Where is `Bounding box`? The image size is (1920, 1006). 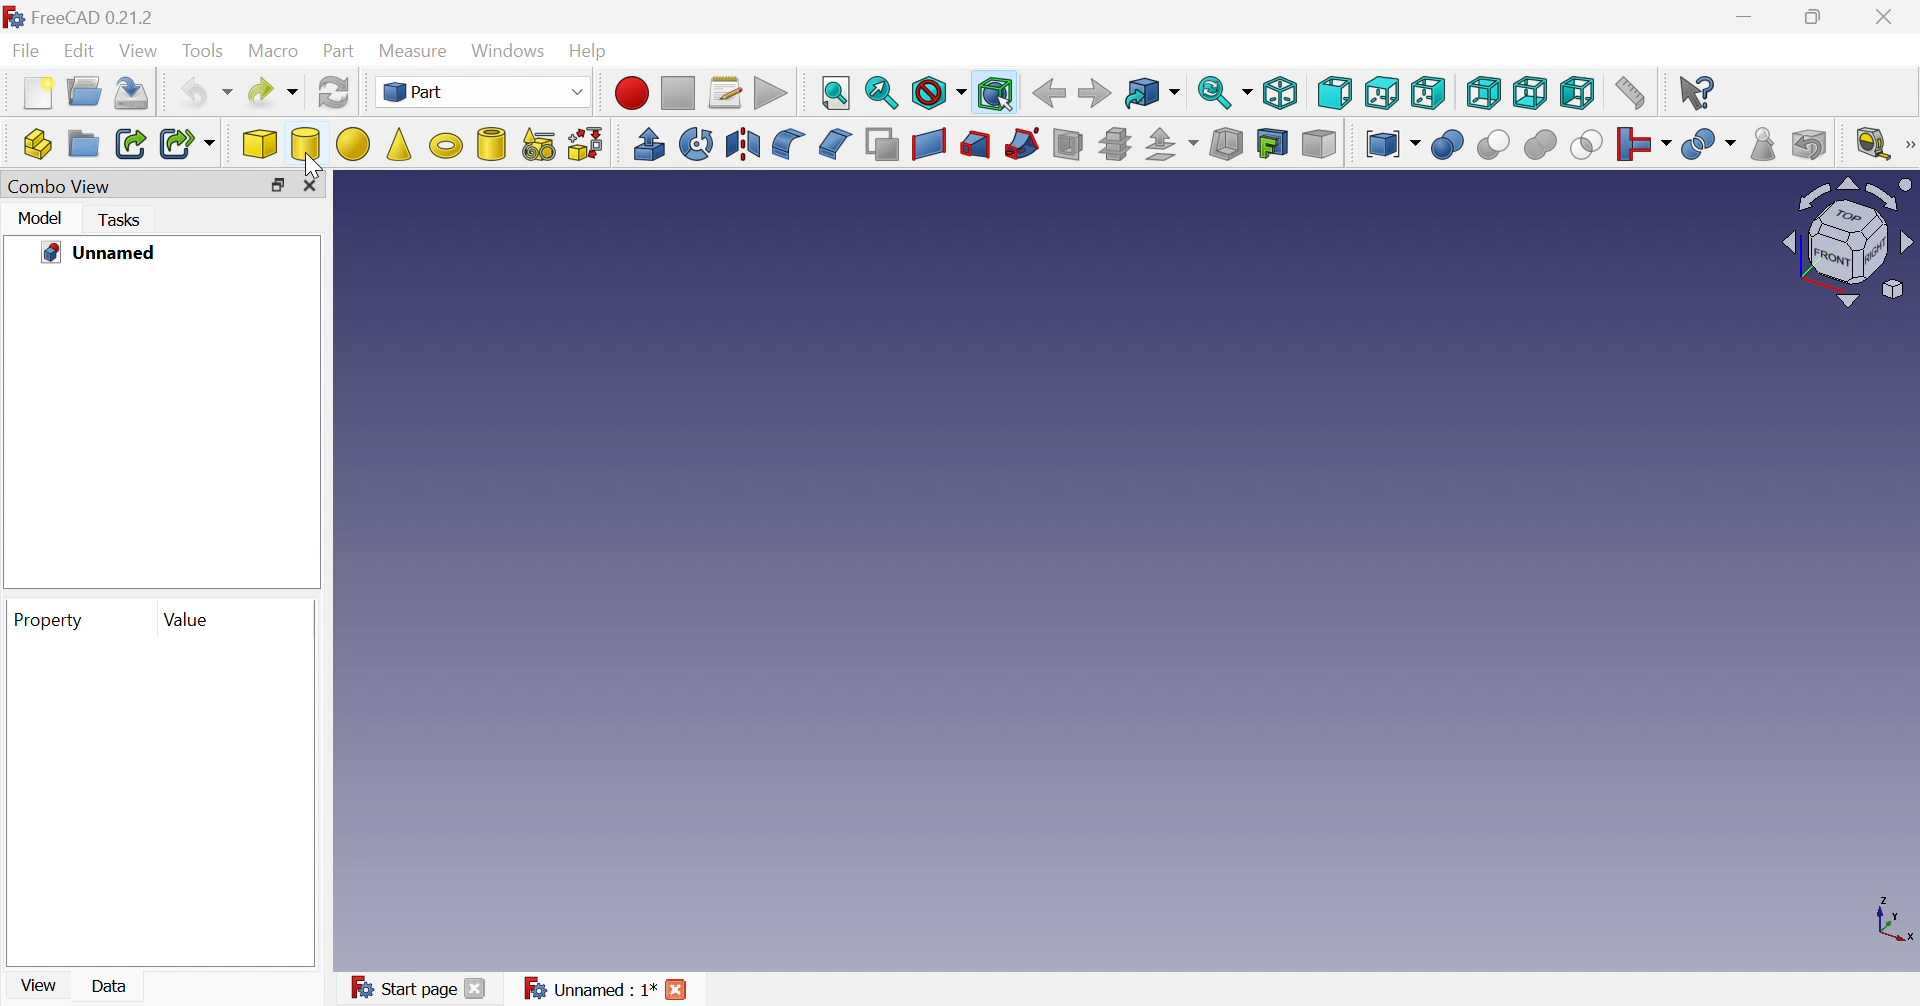 Bounding box is located at coordinates (997, 95).